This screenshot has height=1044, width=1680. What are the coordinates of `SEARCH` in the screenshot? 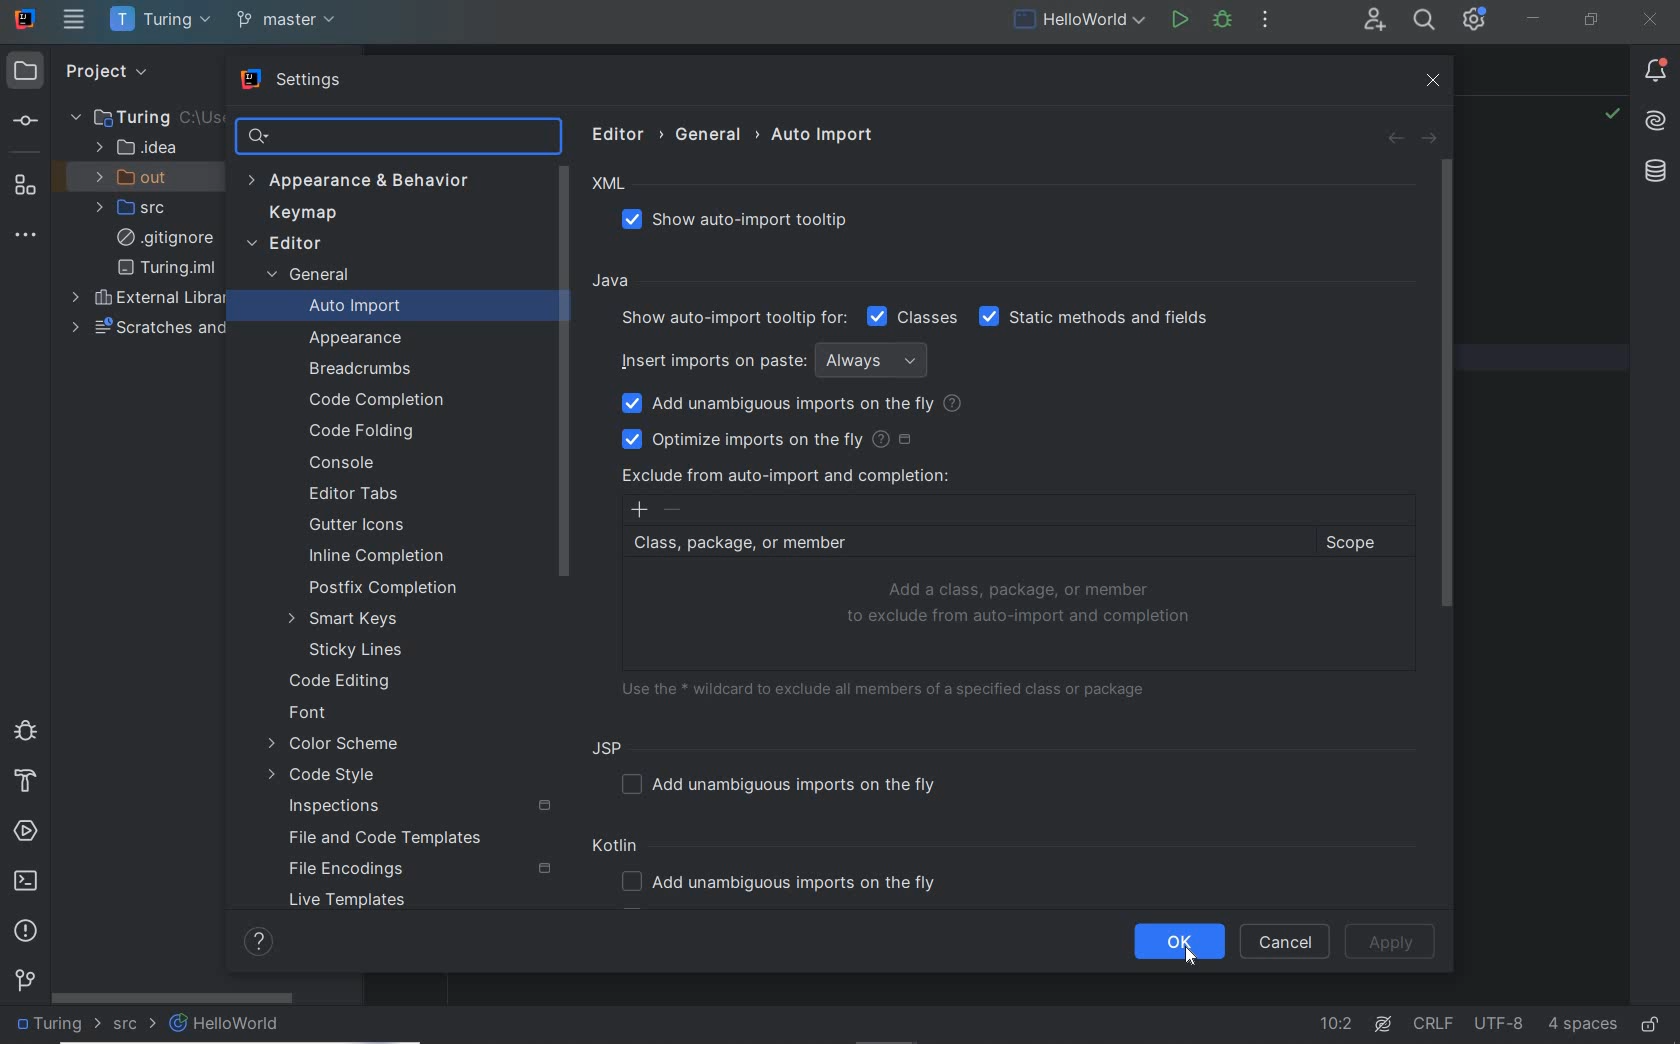 It's located at (1422, 19).